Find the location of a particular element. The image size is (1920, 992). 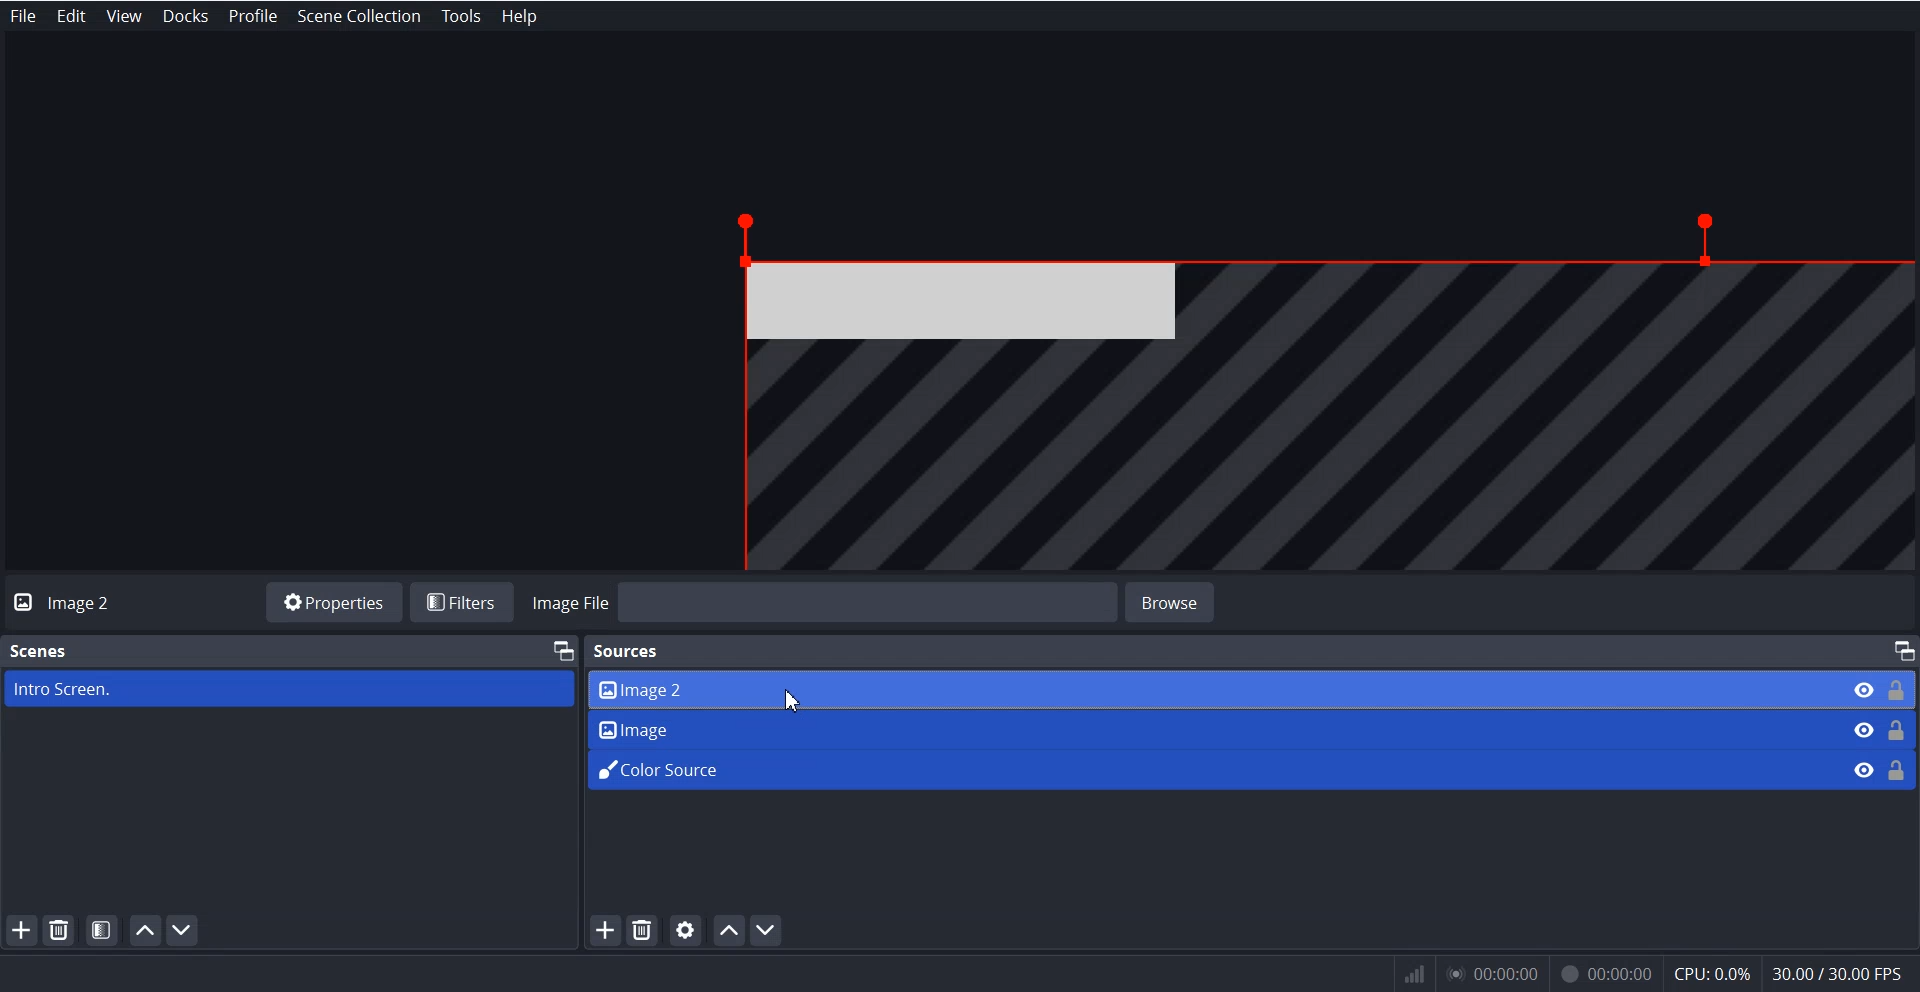

Move Scene down is located at coordinates (186, 930).